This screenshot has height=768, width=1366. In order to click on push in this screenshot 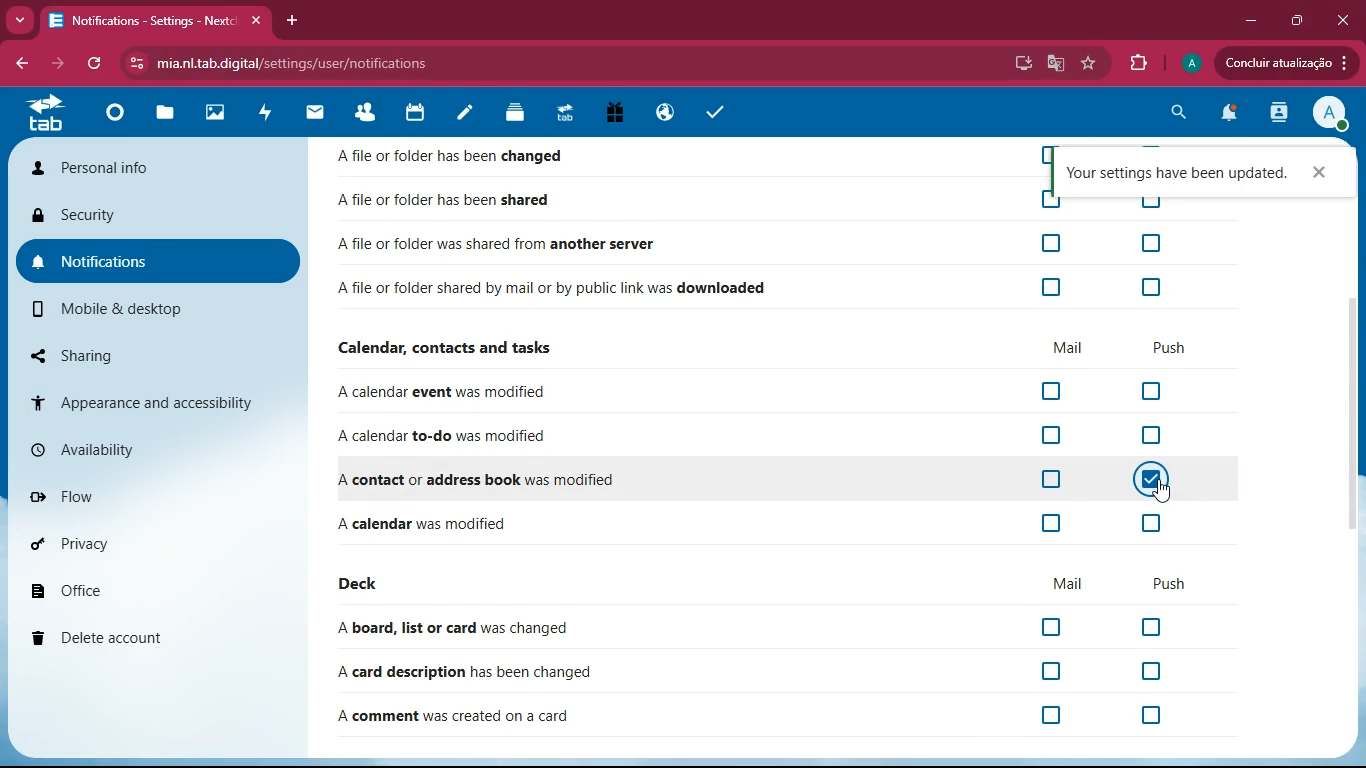, I will do `click(1168, 584)`.